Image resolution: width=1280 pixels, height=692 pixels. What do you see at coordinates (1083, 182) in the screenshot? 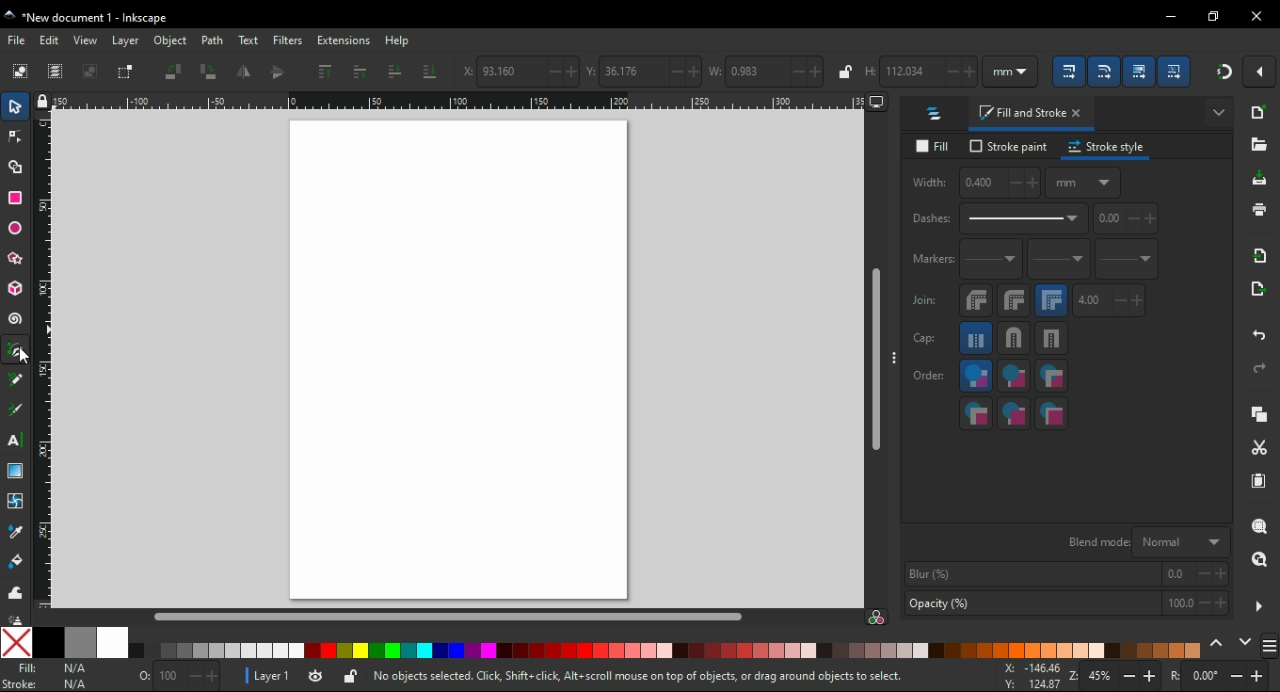
I see `measuring units` at bounding box center [1083, 182].